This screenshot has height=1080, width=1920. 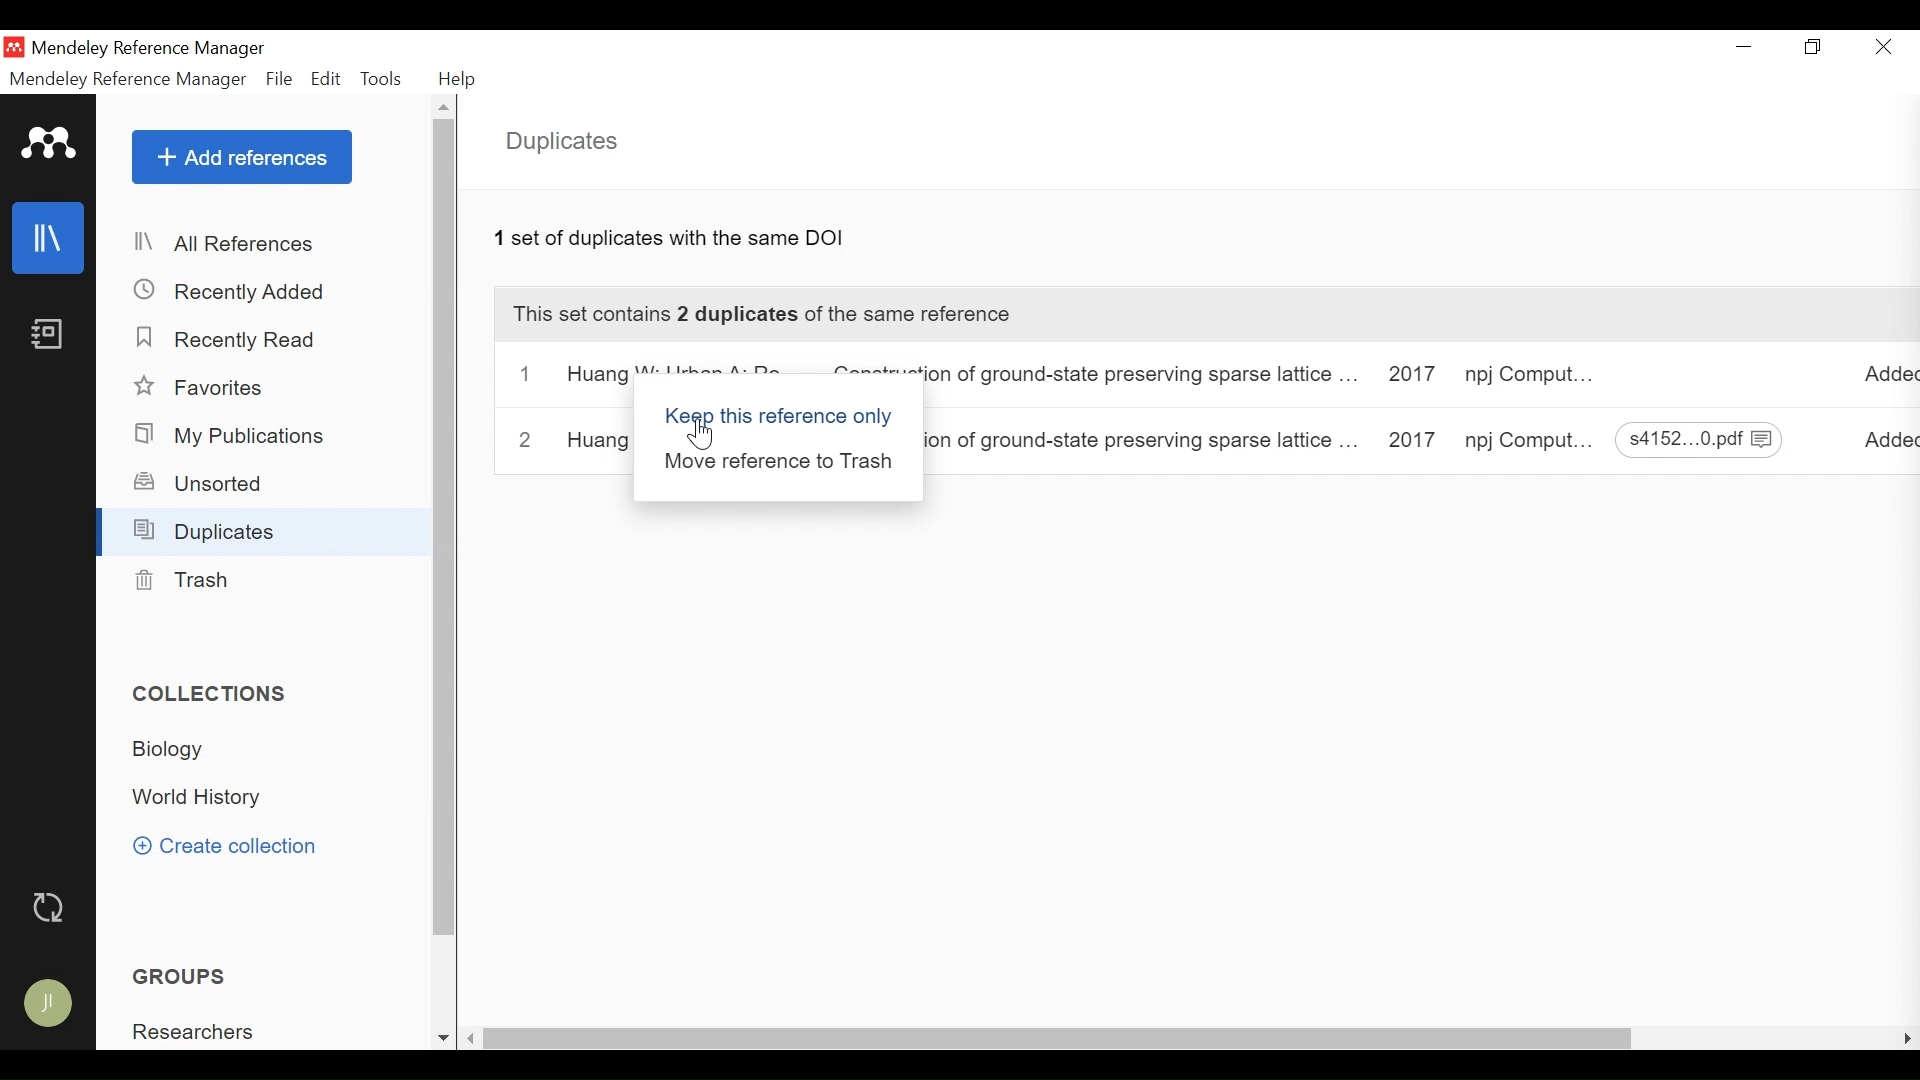 What do you see at coordinates (129, 80) in the screenshot?
I see `Mendeley Reference Manager` at bounding box center [129, 80].